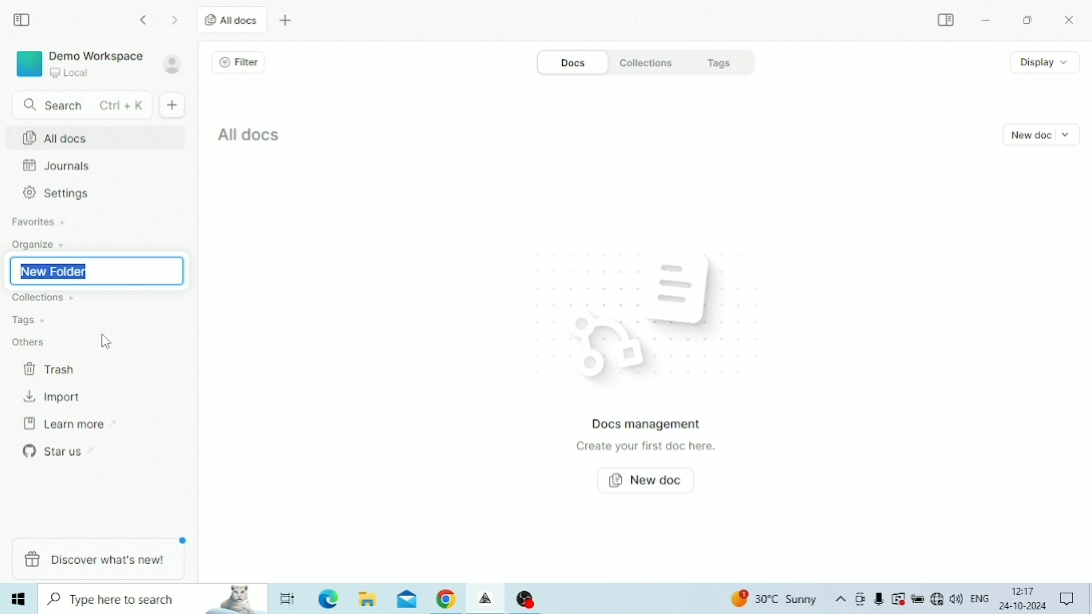 This screenshot has height=614, width=1092. I want to click on Charging, plugged in, so click(917, 599).